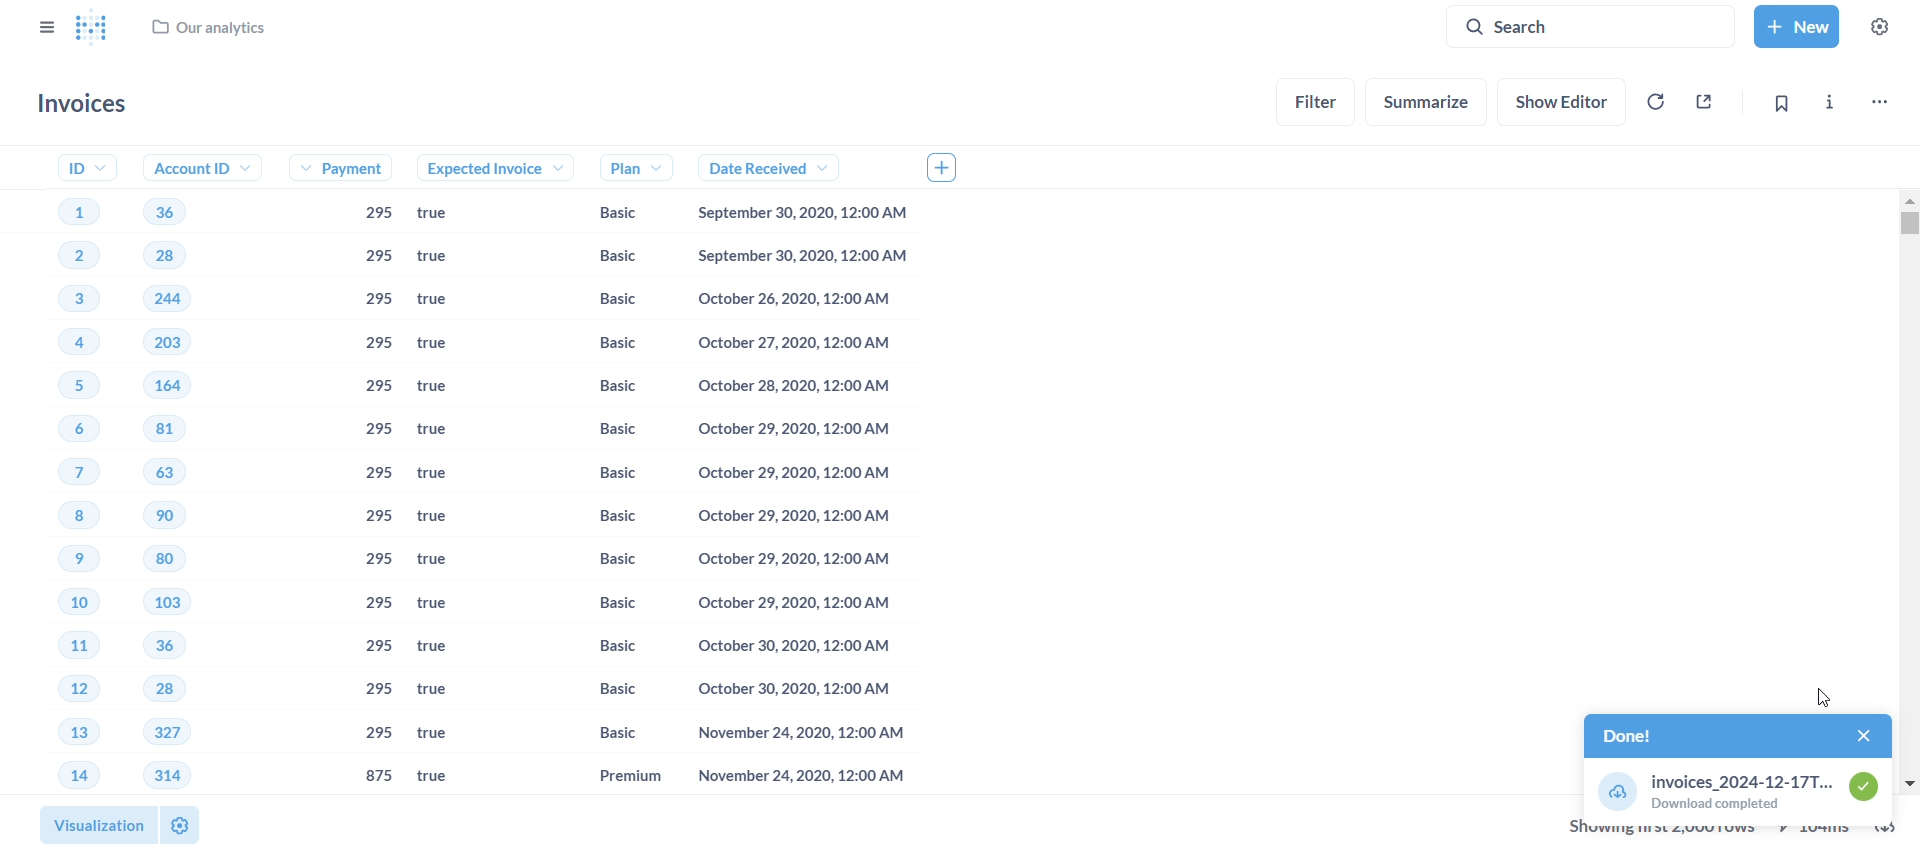 The height and width of the screenshot is (854, 1920). I want to click on 6, so click(58, 431).